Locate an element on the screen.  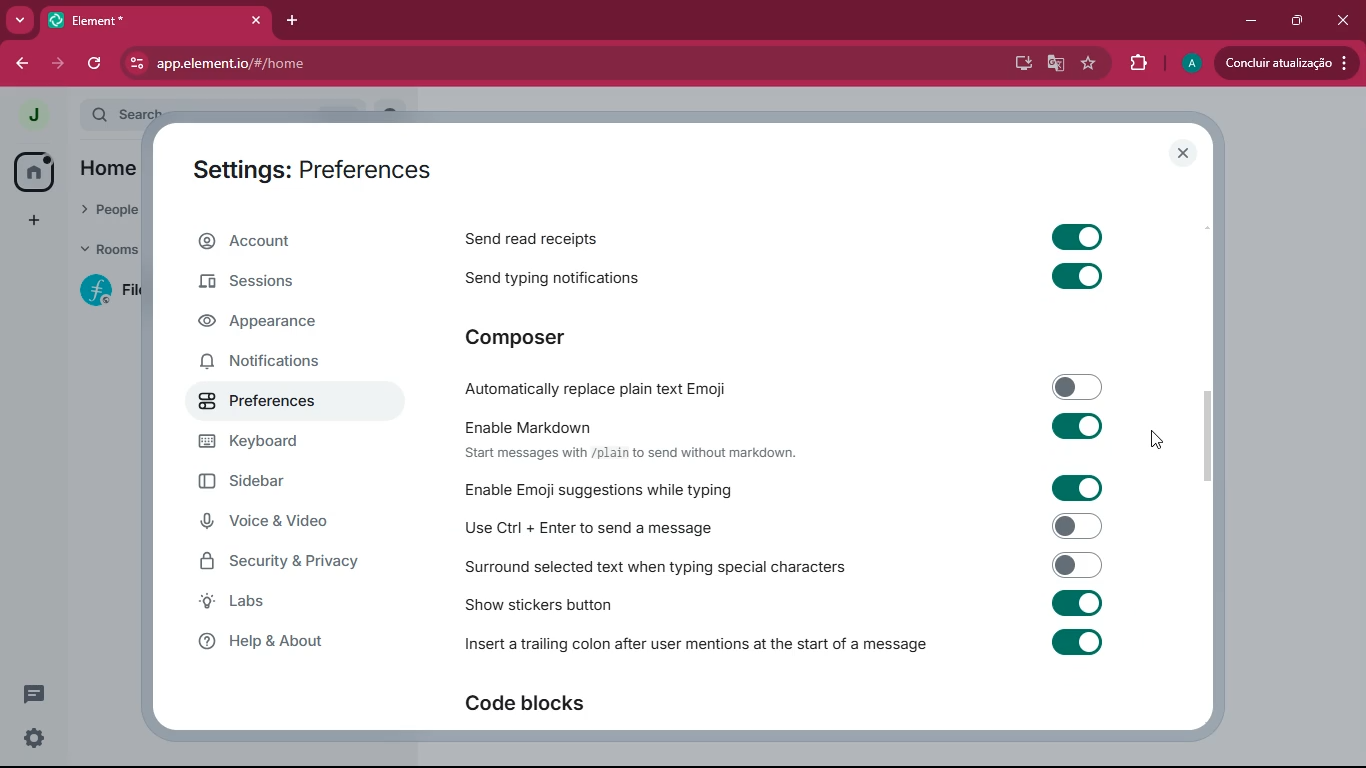
favourite is located at coordinates (1091, 63).